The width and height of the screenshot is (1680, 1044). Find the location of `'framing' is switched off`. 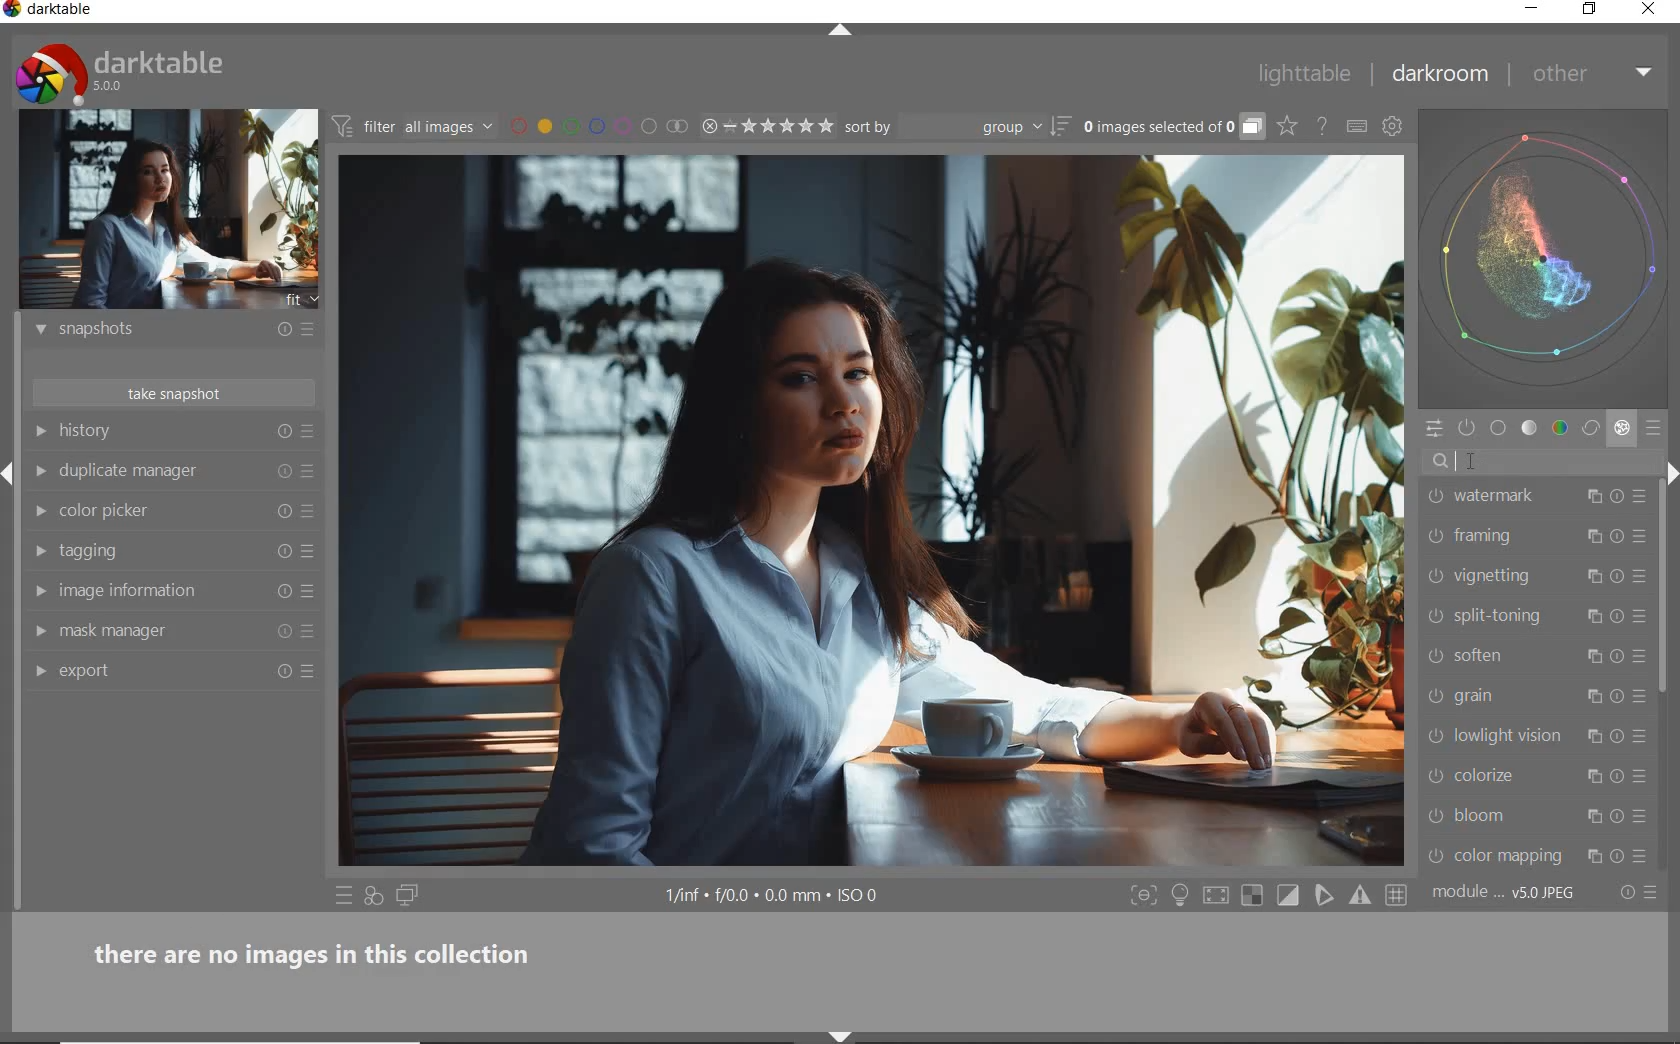

'framing' is switched off is located at coordinates (1435, 536).